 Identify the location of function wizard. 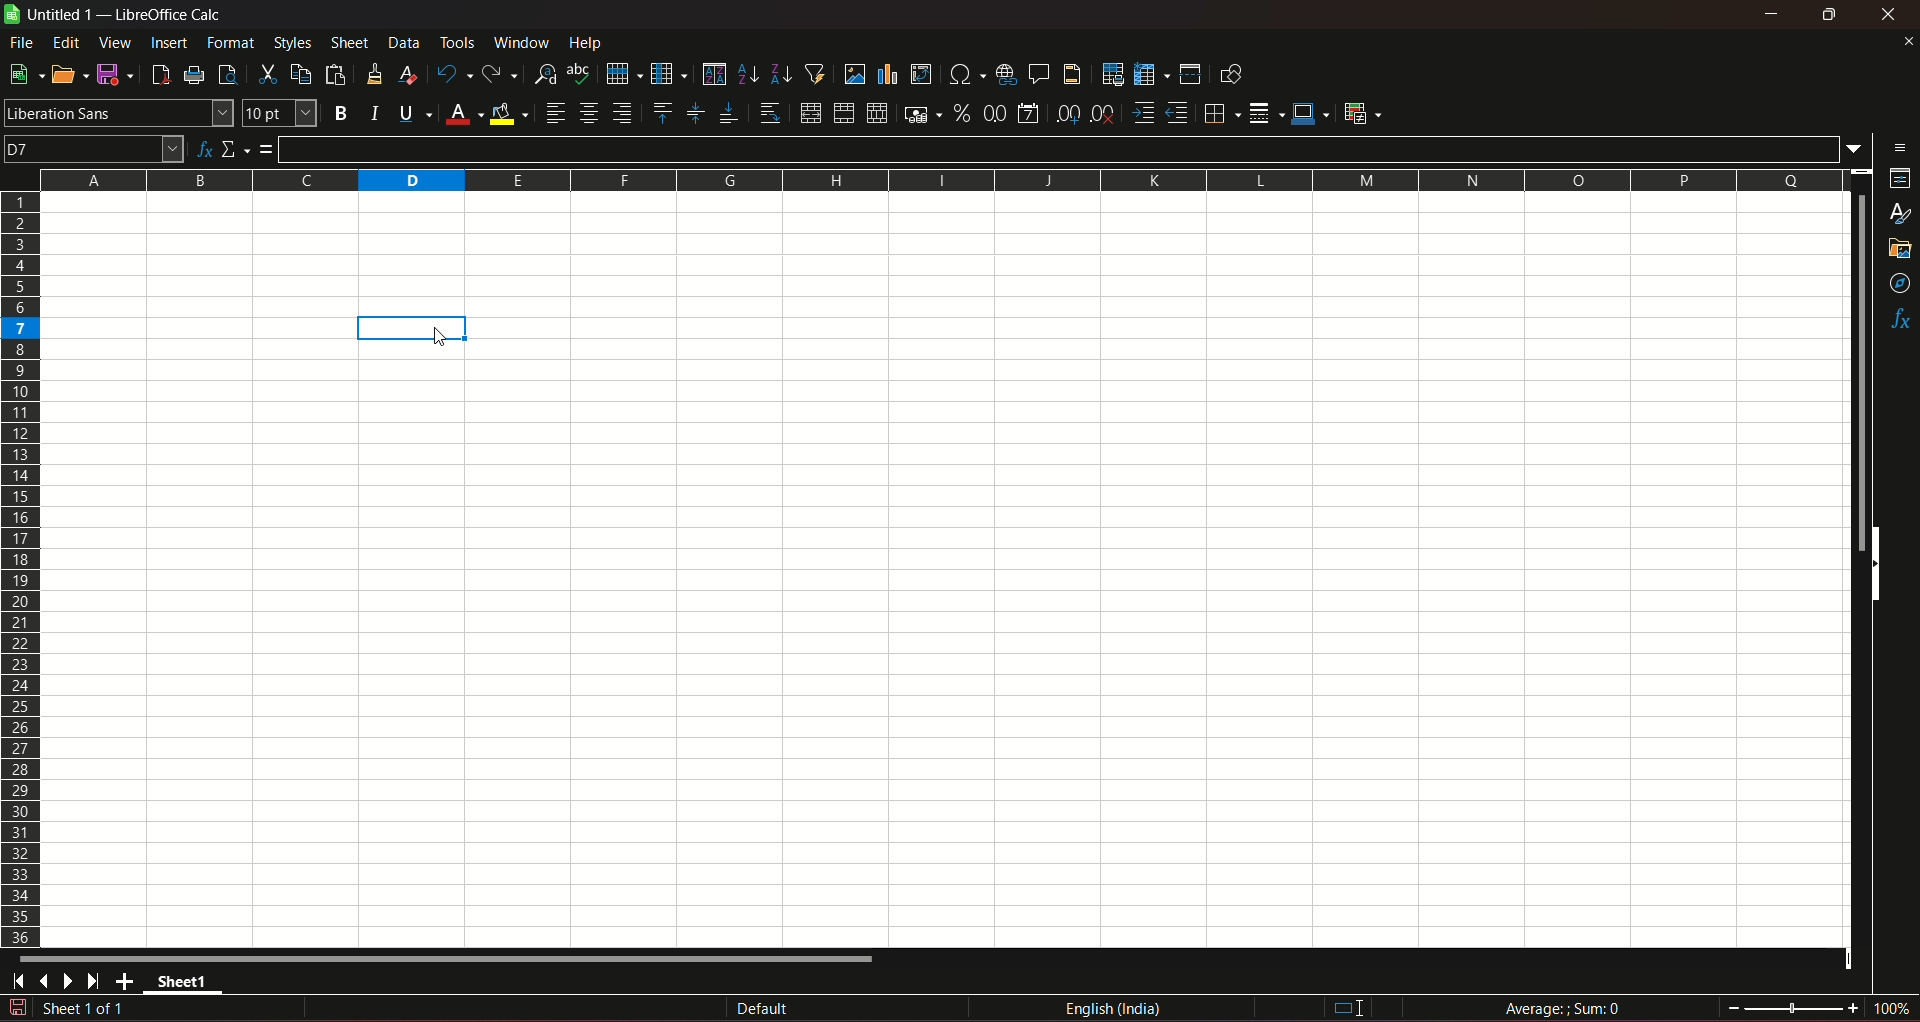
(202, 150).